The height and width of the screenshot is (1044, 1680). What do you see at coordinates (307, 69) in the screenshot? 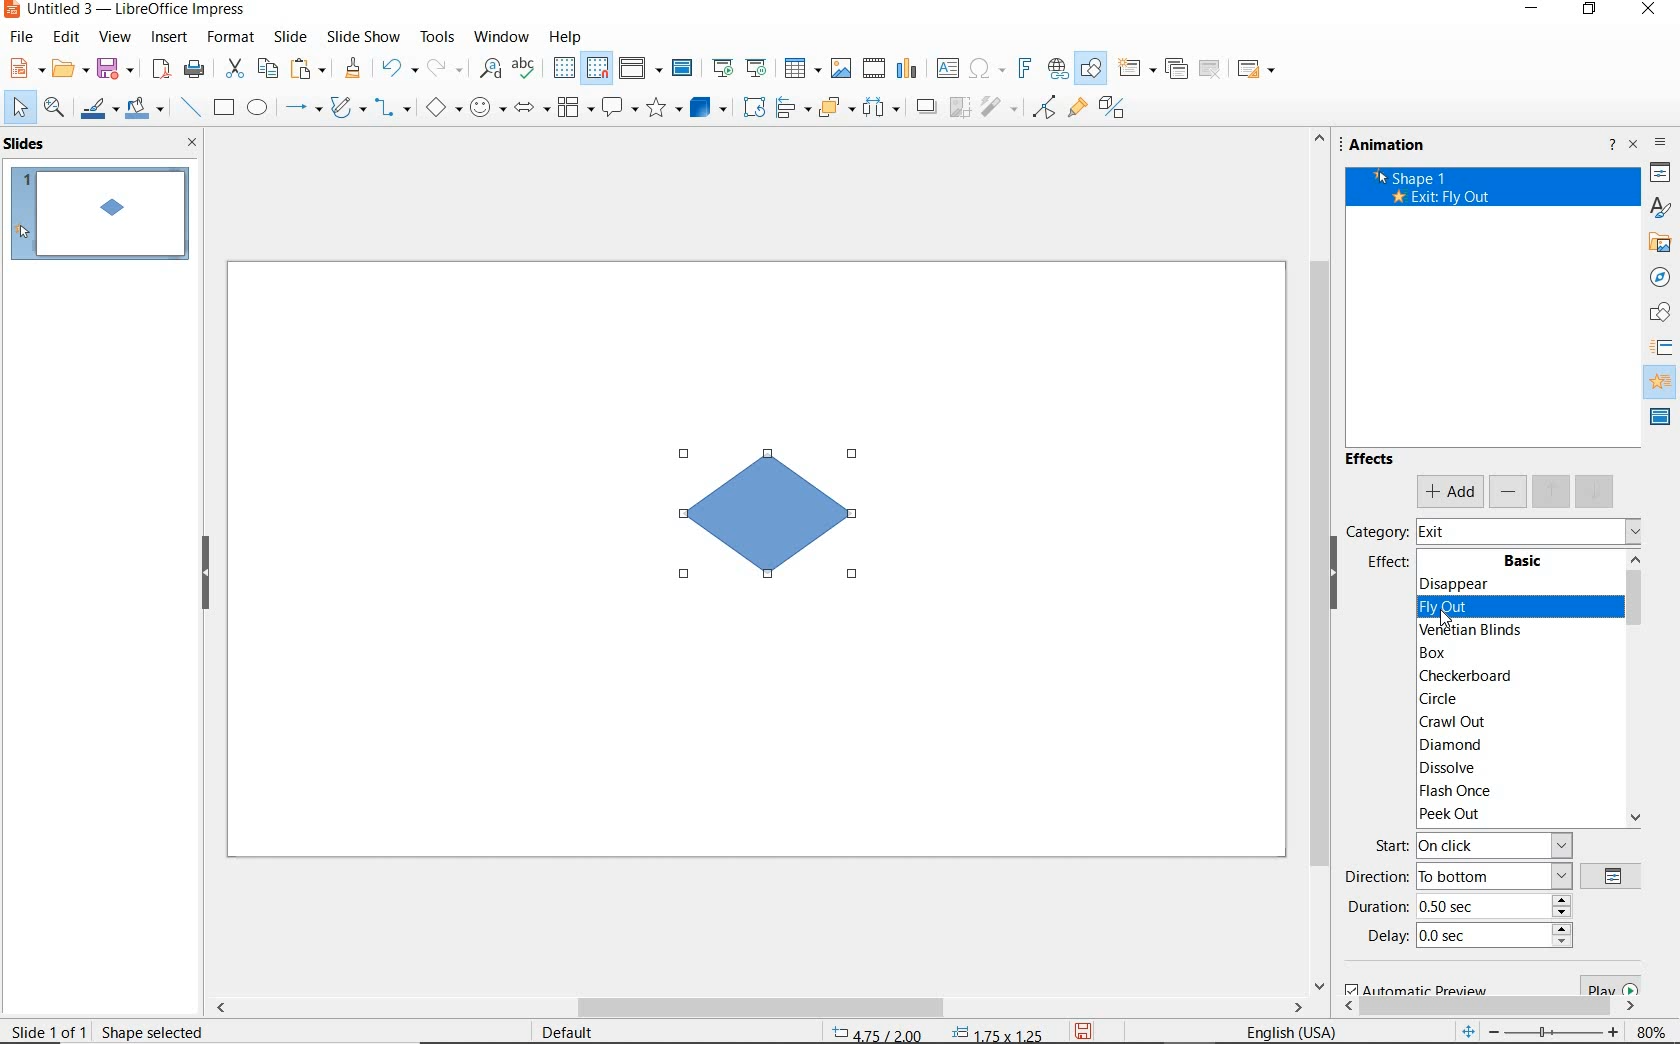
I see `paste` at bounding box center [307, 69].